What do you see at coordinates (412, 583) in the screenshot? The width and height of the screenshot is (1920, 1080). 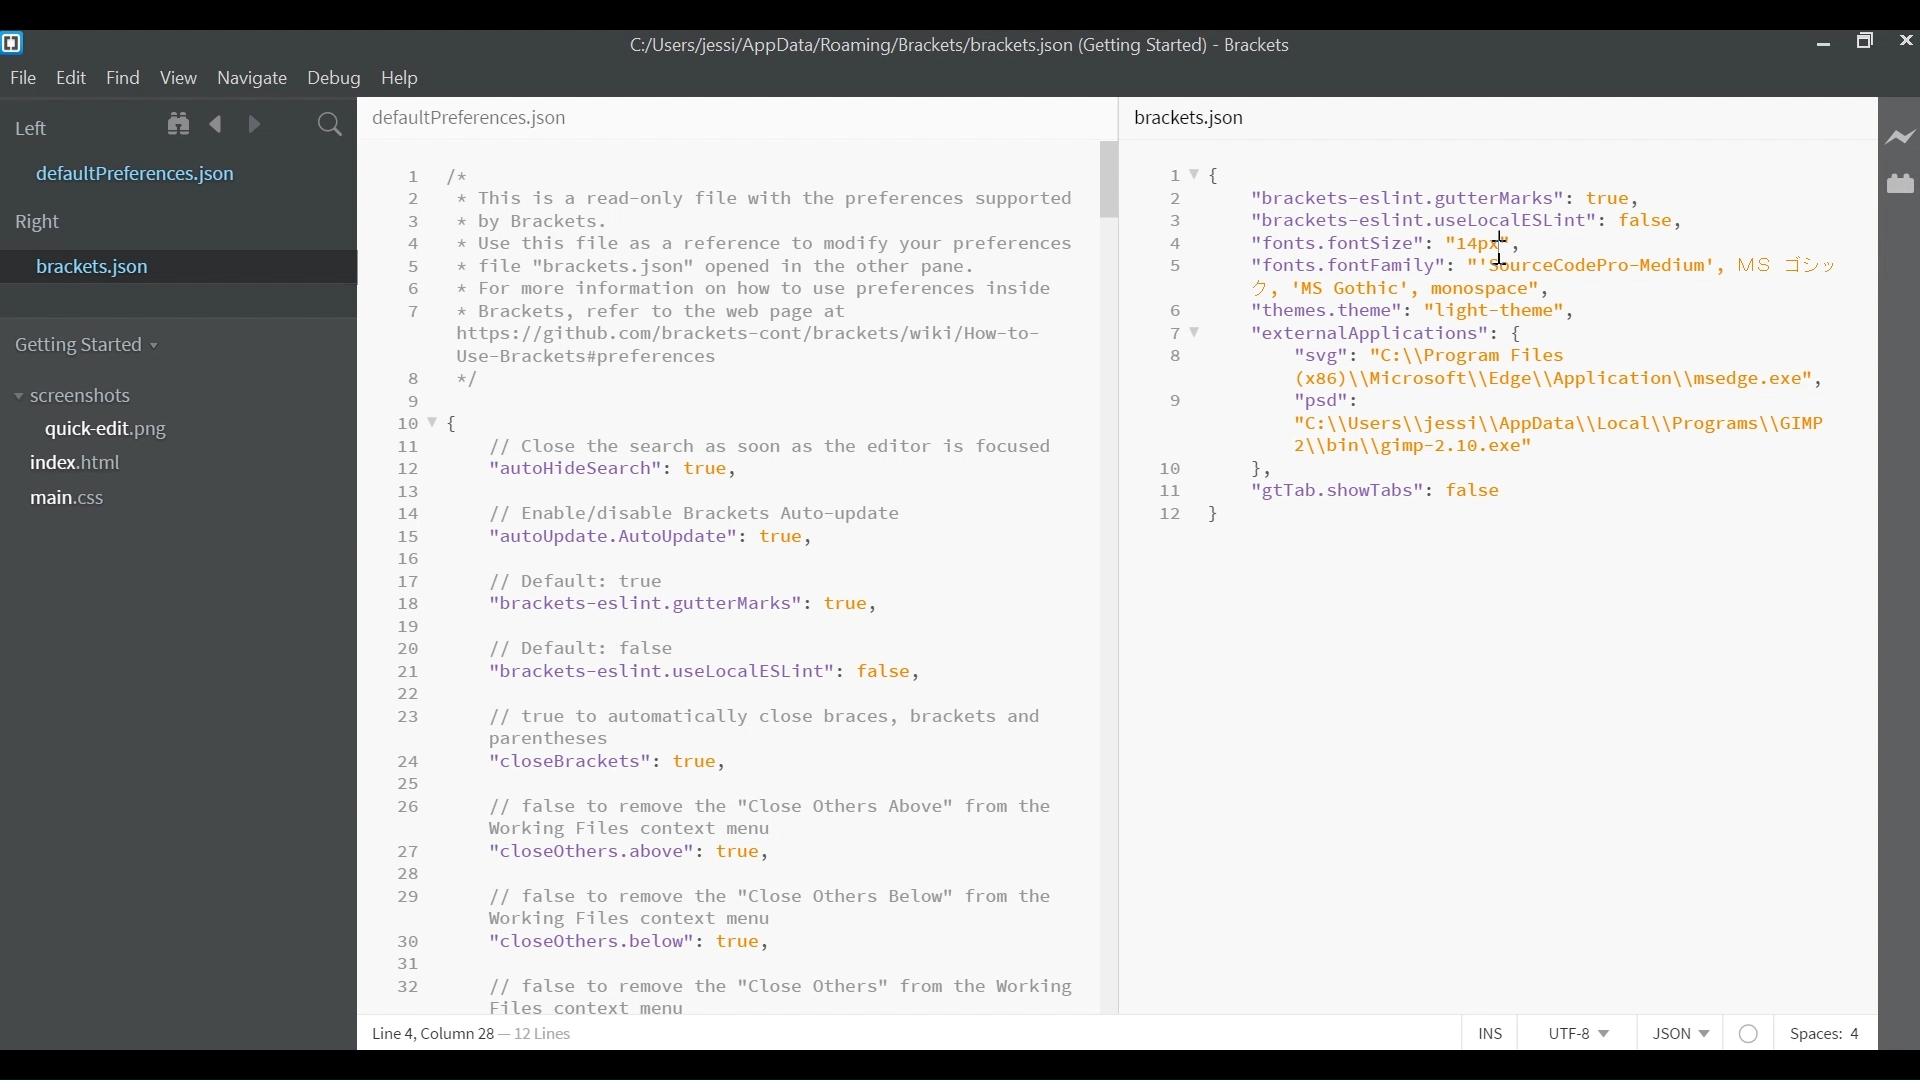 I see `Line Number` at bounding box center [412, 583].